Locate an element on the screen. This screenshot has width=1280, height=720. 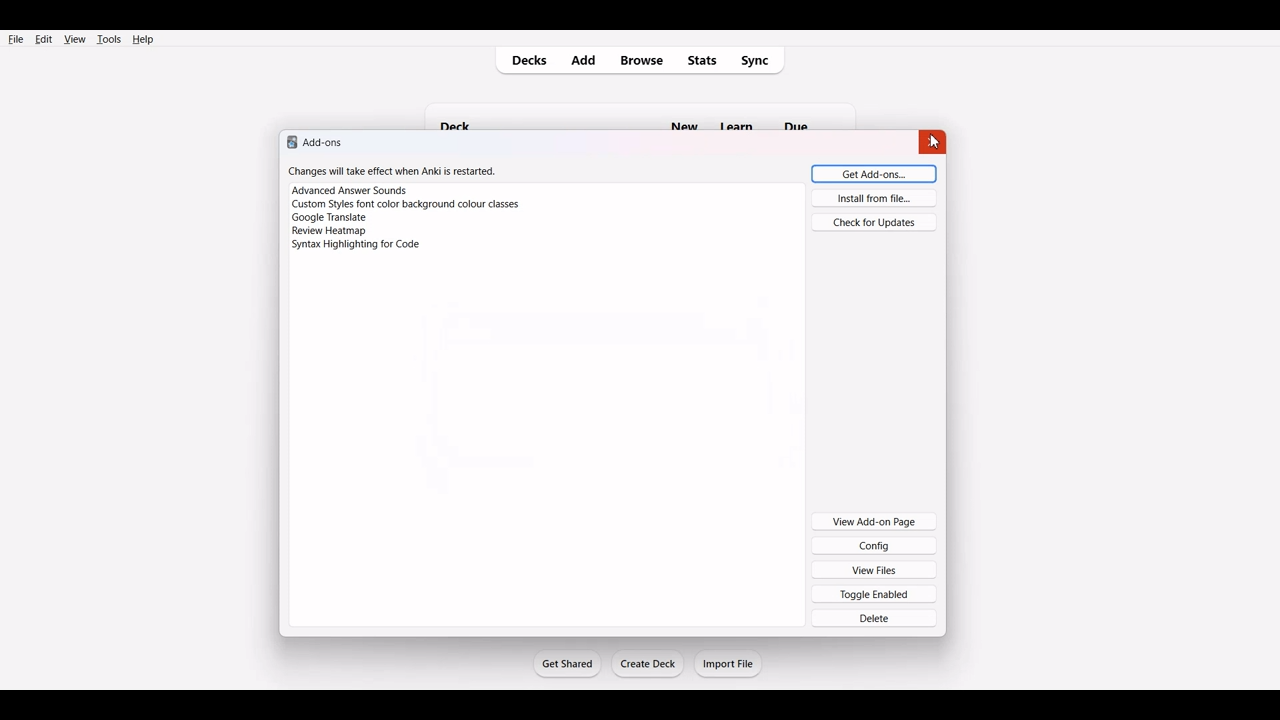
Check for Updates is located at coordinates (874, 221).